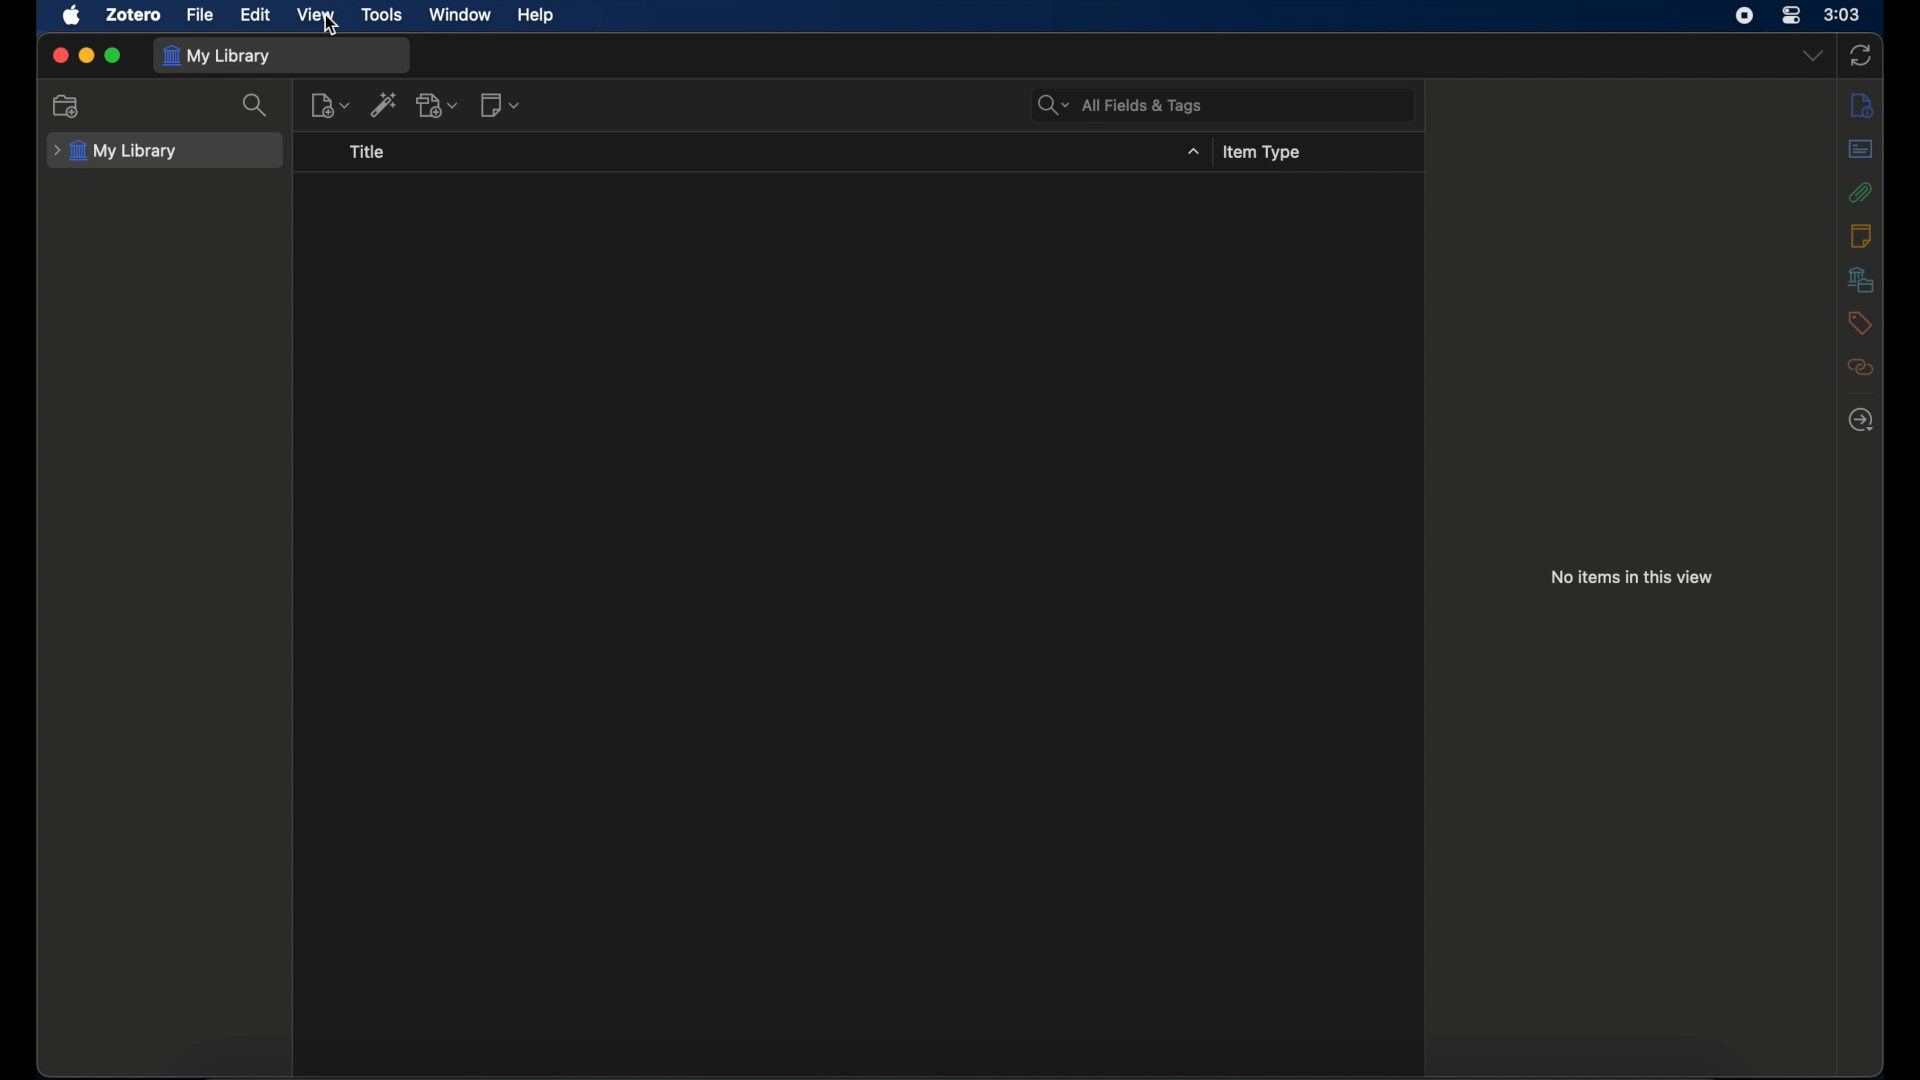 Image resolution: width=1920 pixels, height=1080 pixels. What do you see at coordinates (200, 14) in the screenshot?
I see `file` at bounding box center [200, 14].